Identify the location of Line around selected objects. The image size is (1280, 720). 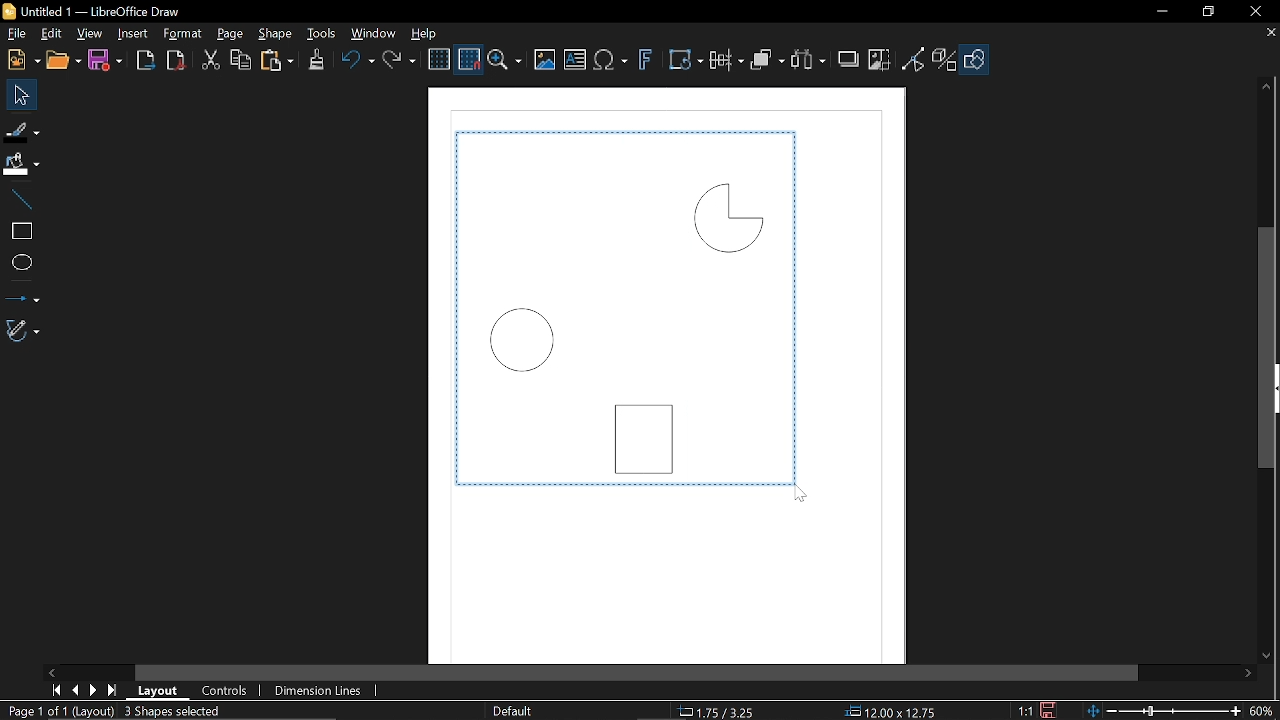
(623, 132).